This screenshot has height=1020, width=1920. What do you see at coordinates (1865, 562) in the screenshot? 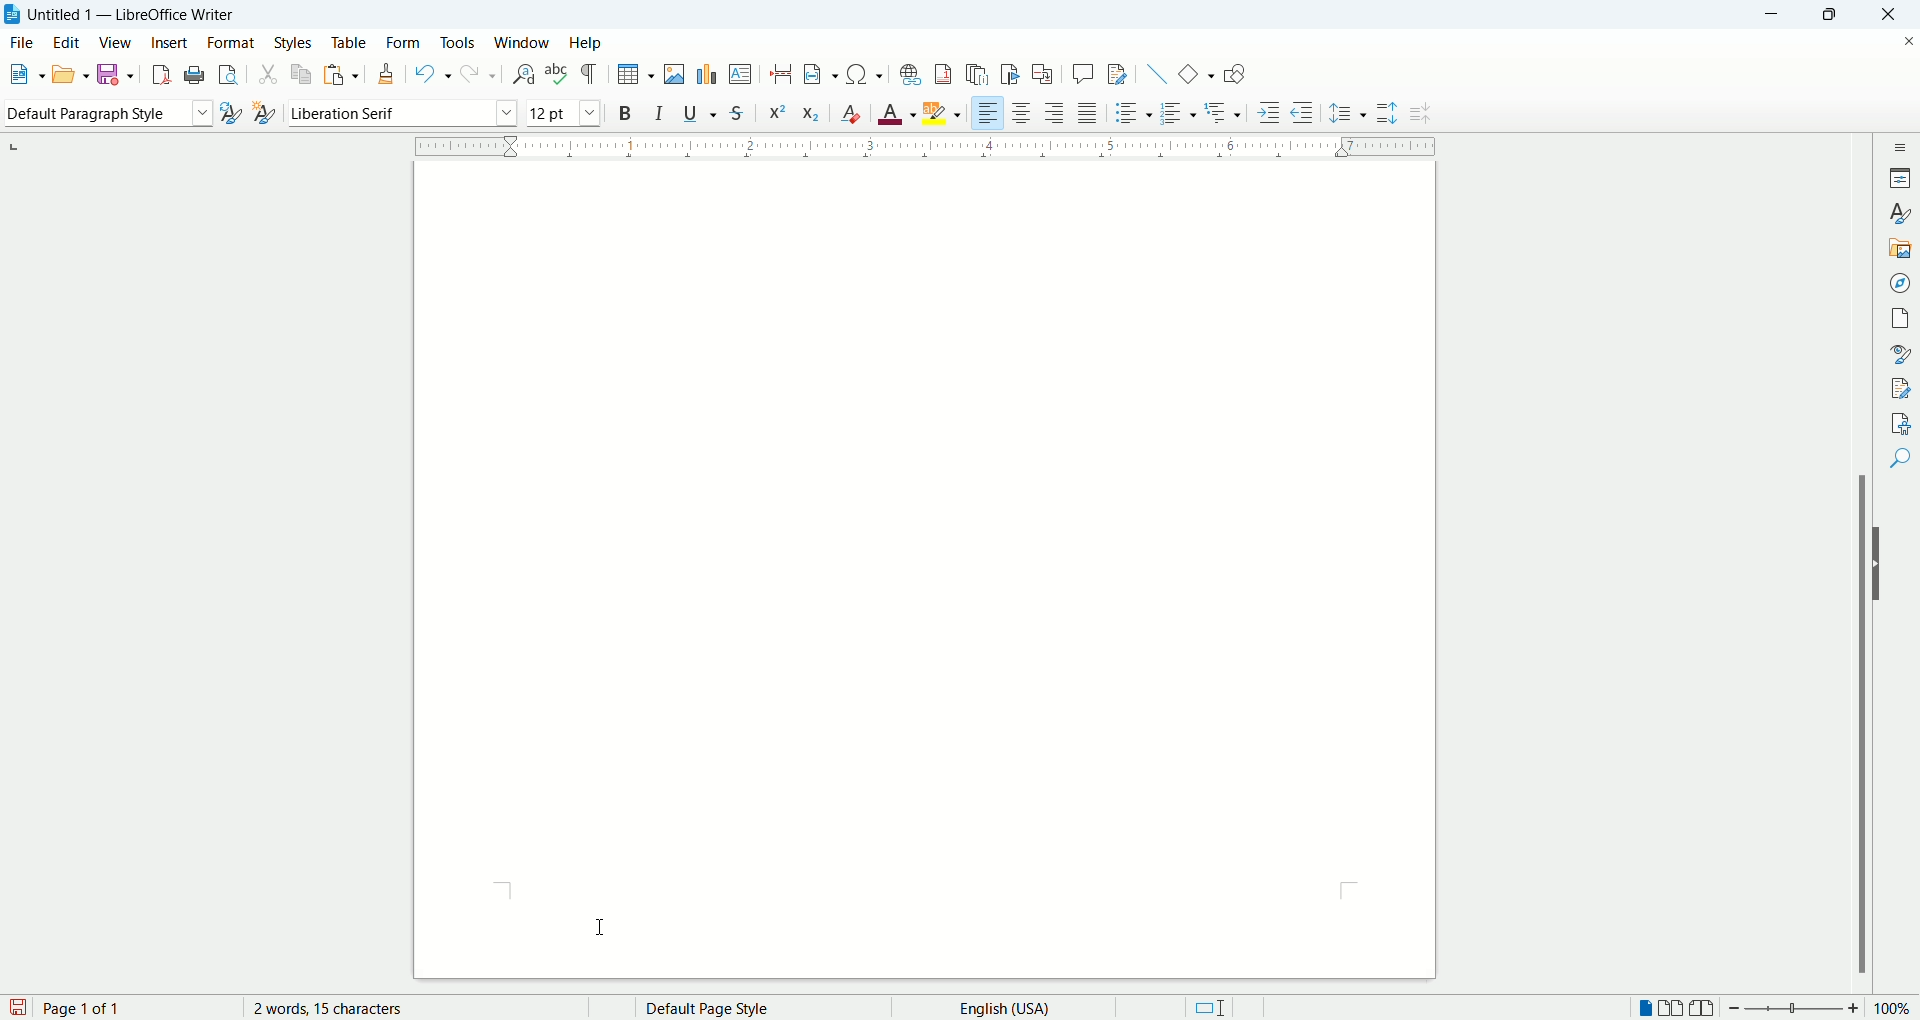
I see `scroll bar` at bounding box center [1865, 562].